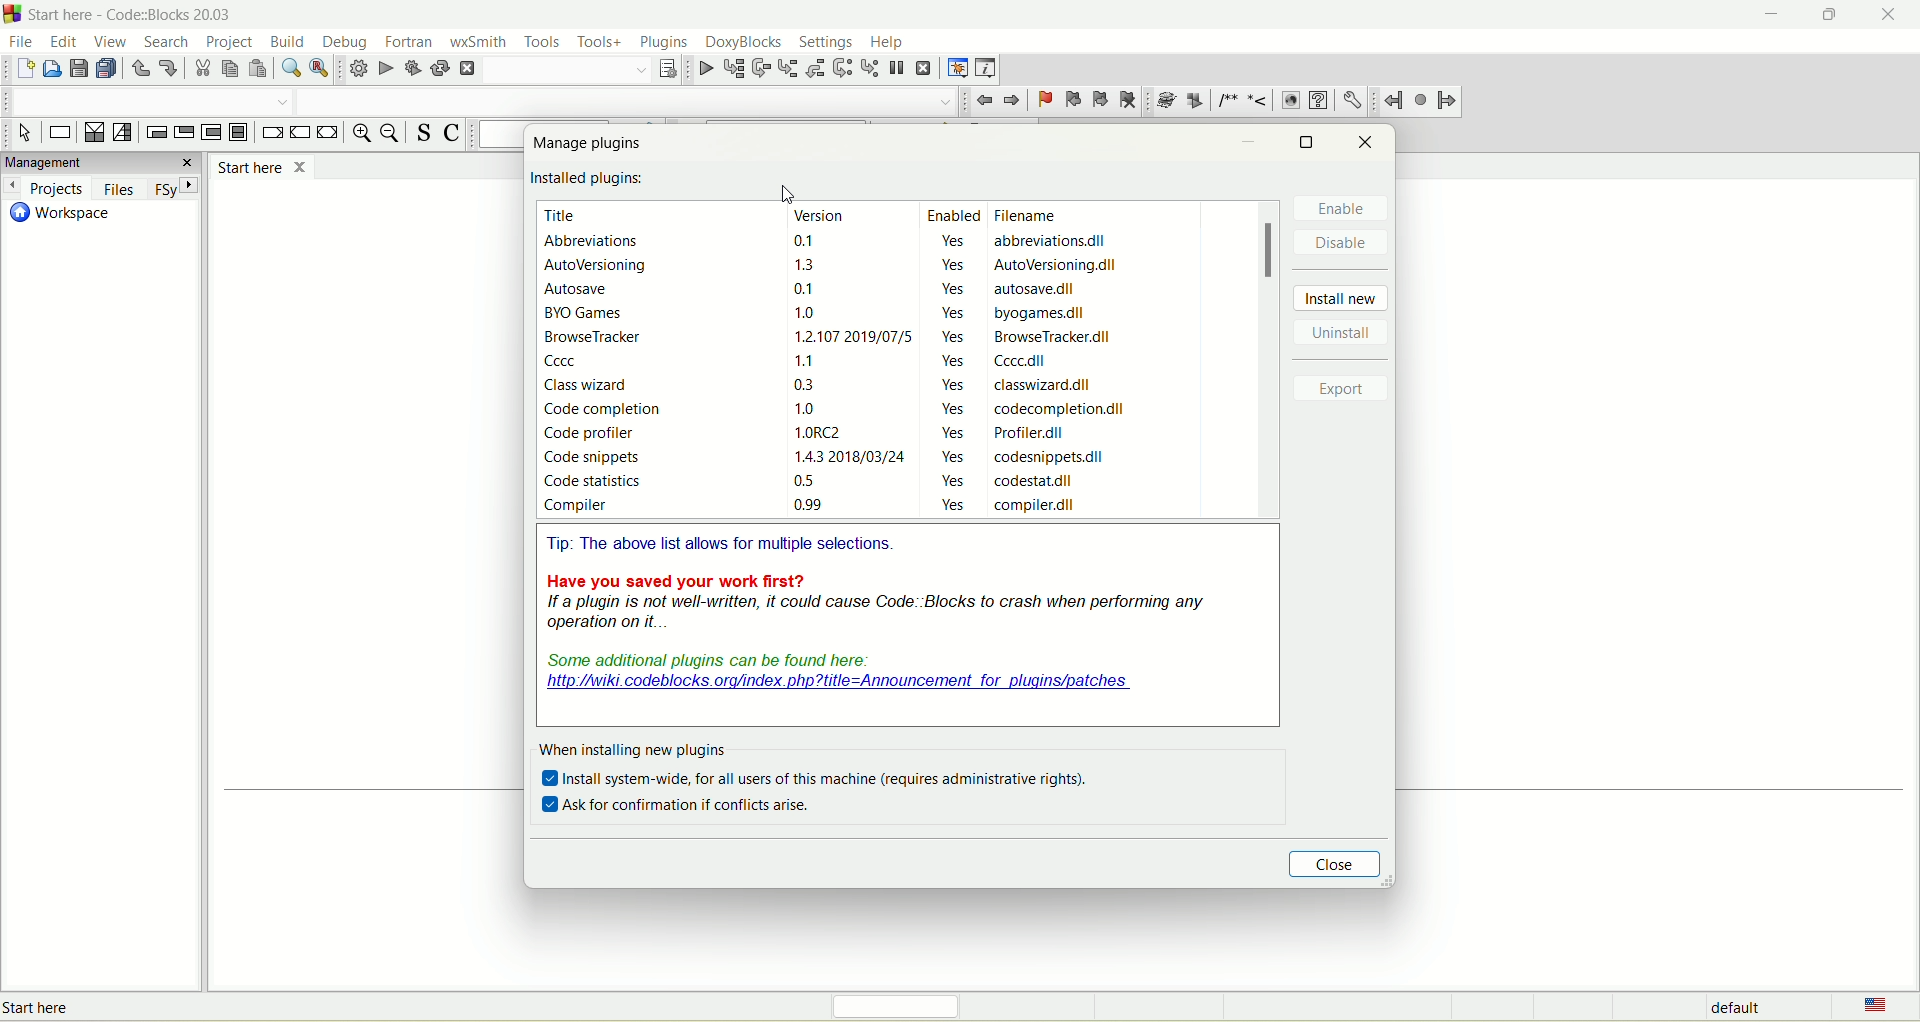 The image size is (1920, 1022). What do you see at coordinates (345, 40) in the screenshot?
I see `debug` at bounding box center [345, 40].